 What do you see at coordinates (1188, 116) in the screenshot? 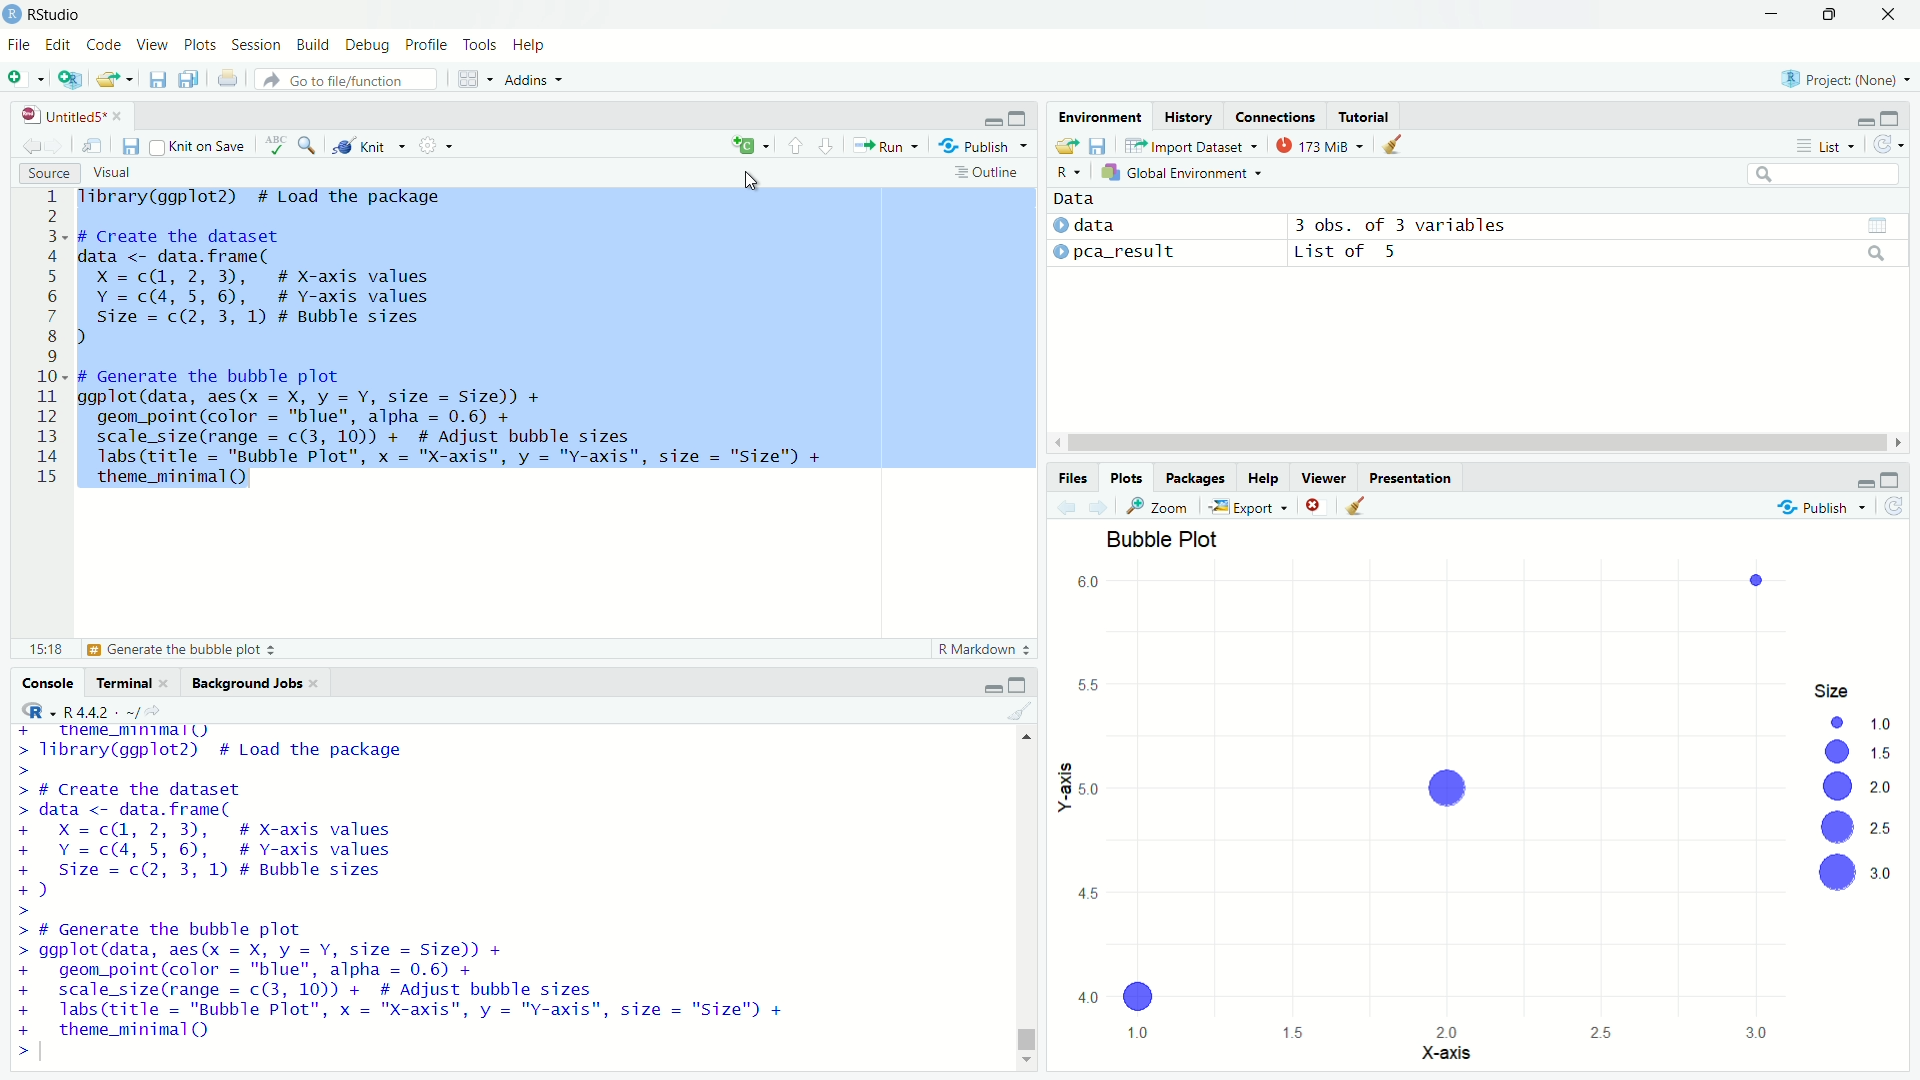
I see `history` at bounding box center [1188, 116].